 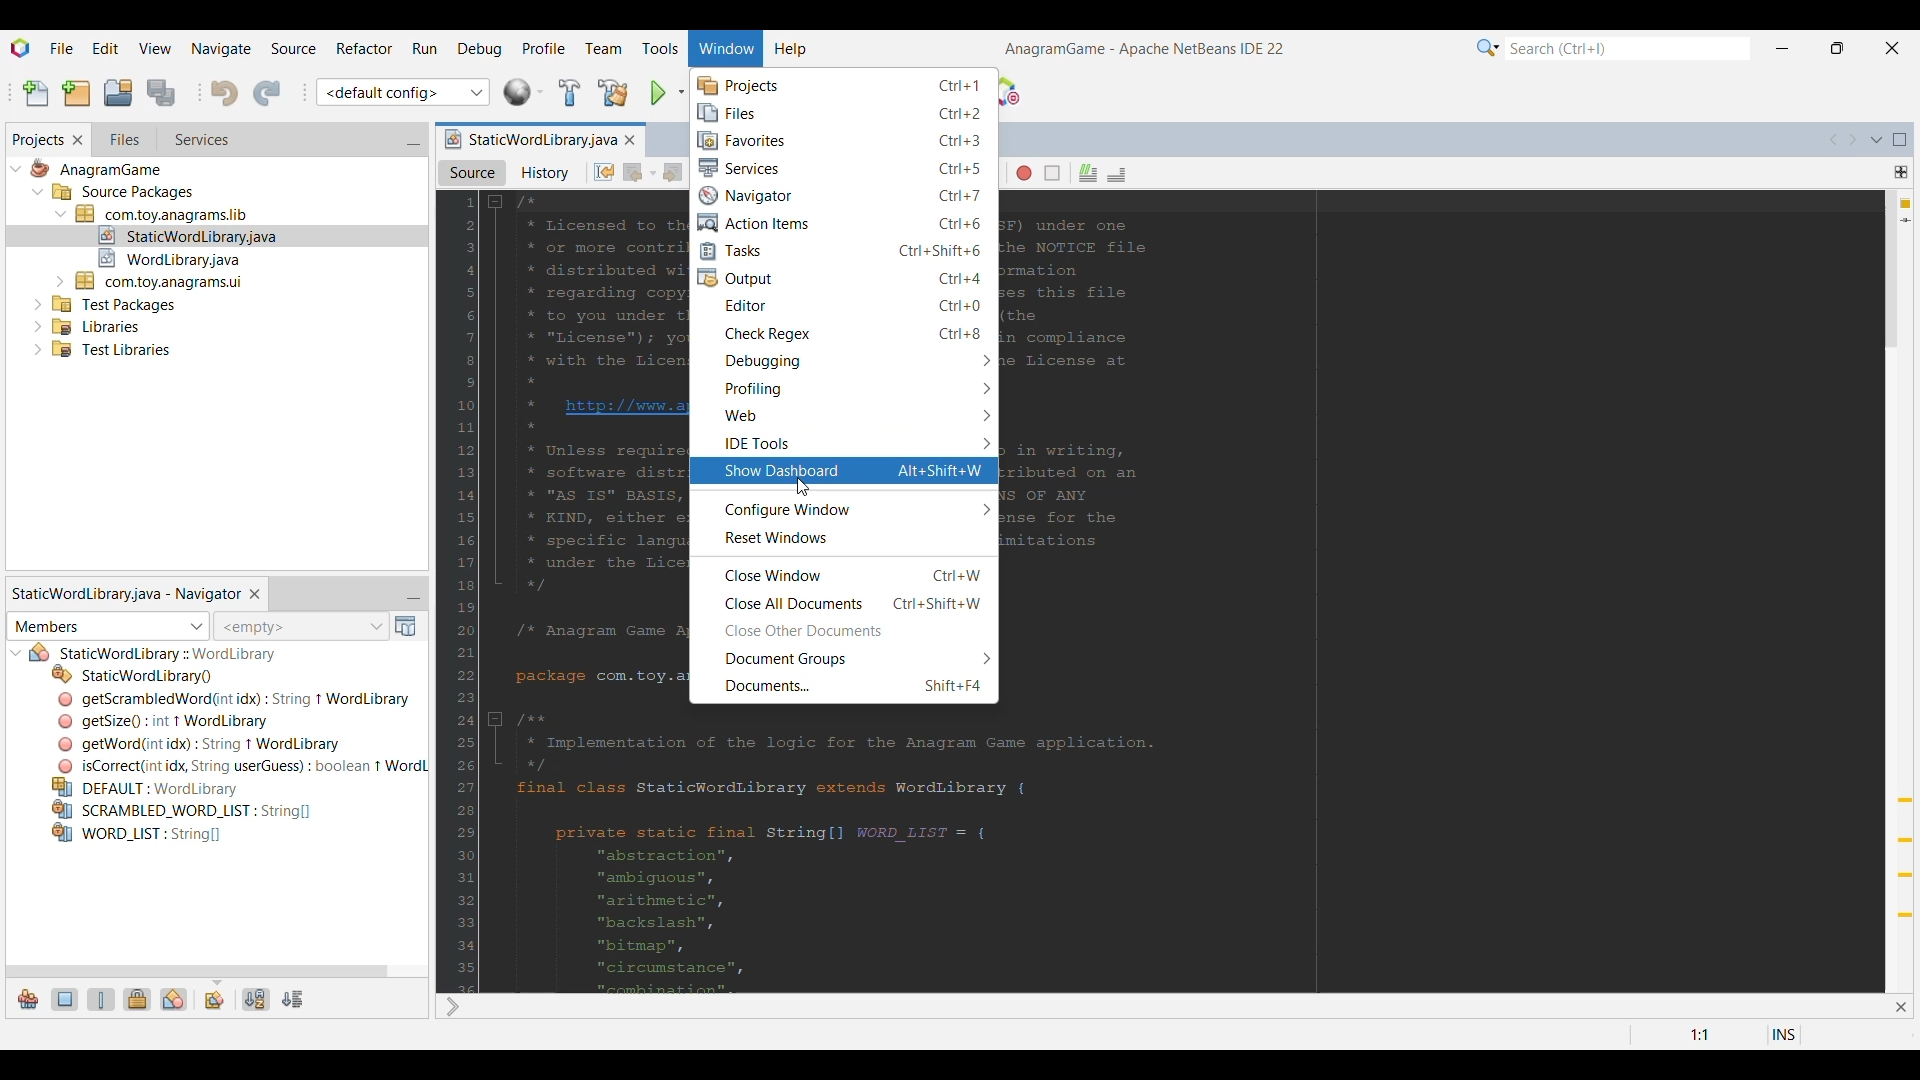 I want to click on Run menu, so click(x=425, y=48).